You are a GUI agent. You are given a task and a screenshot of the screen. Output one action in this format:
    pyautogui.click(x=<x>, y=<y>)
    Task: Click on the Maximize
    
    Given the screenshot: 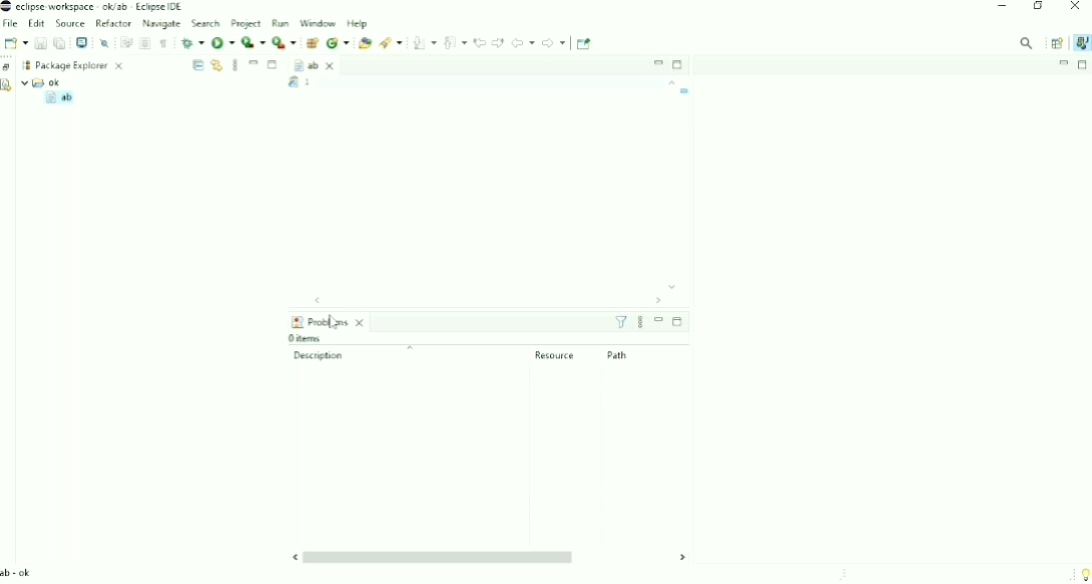 What is the action you would take?
    pyautogui.click(x=677, y=321)
    